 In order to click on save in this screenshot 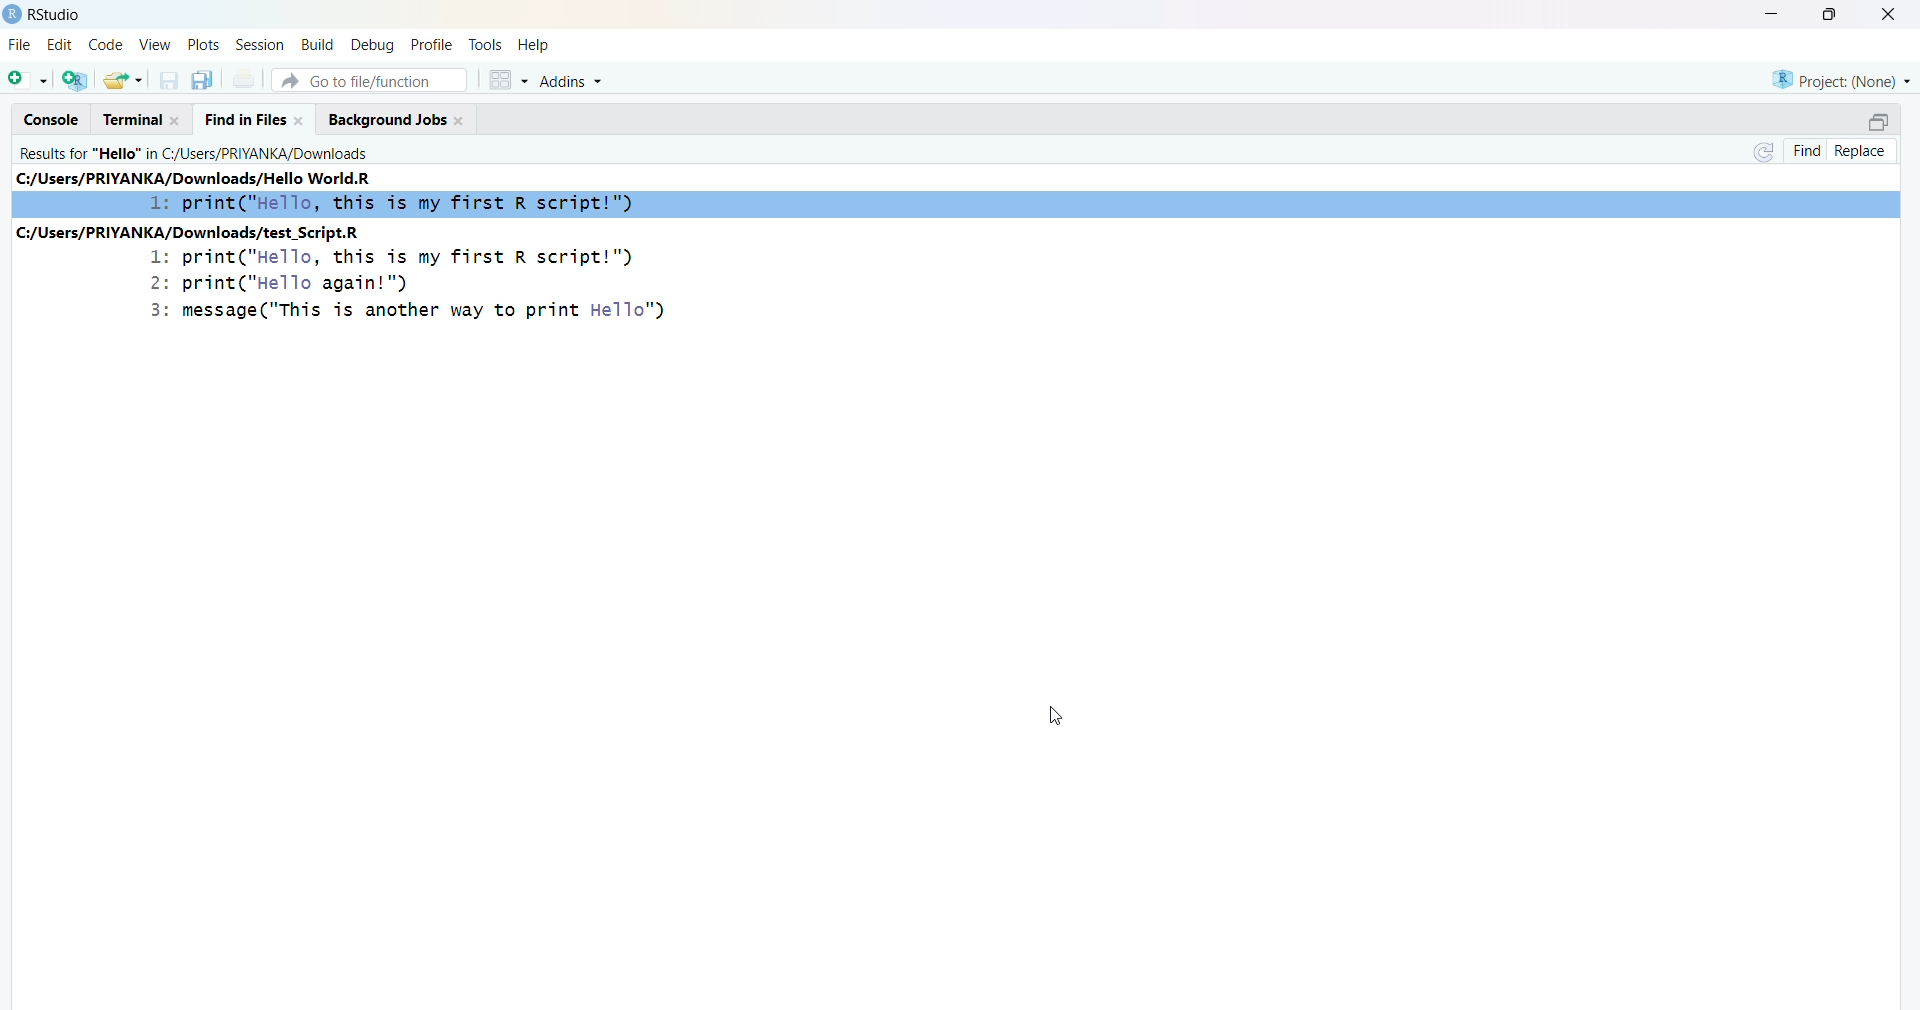, I will do `click(171, 81)`.